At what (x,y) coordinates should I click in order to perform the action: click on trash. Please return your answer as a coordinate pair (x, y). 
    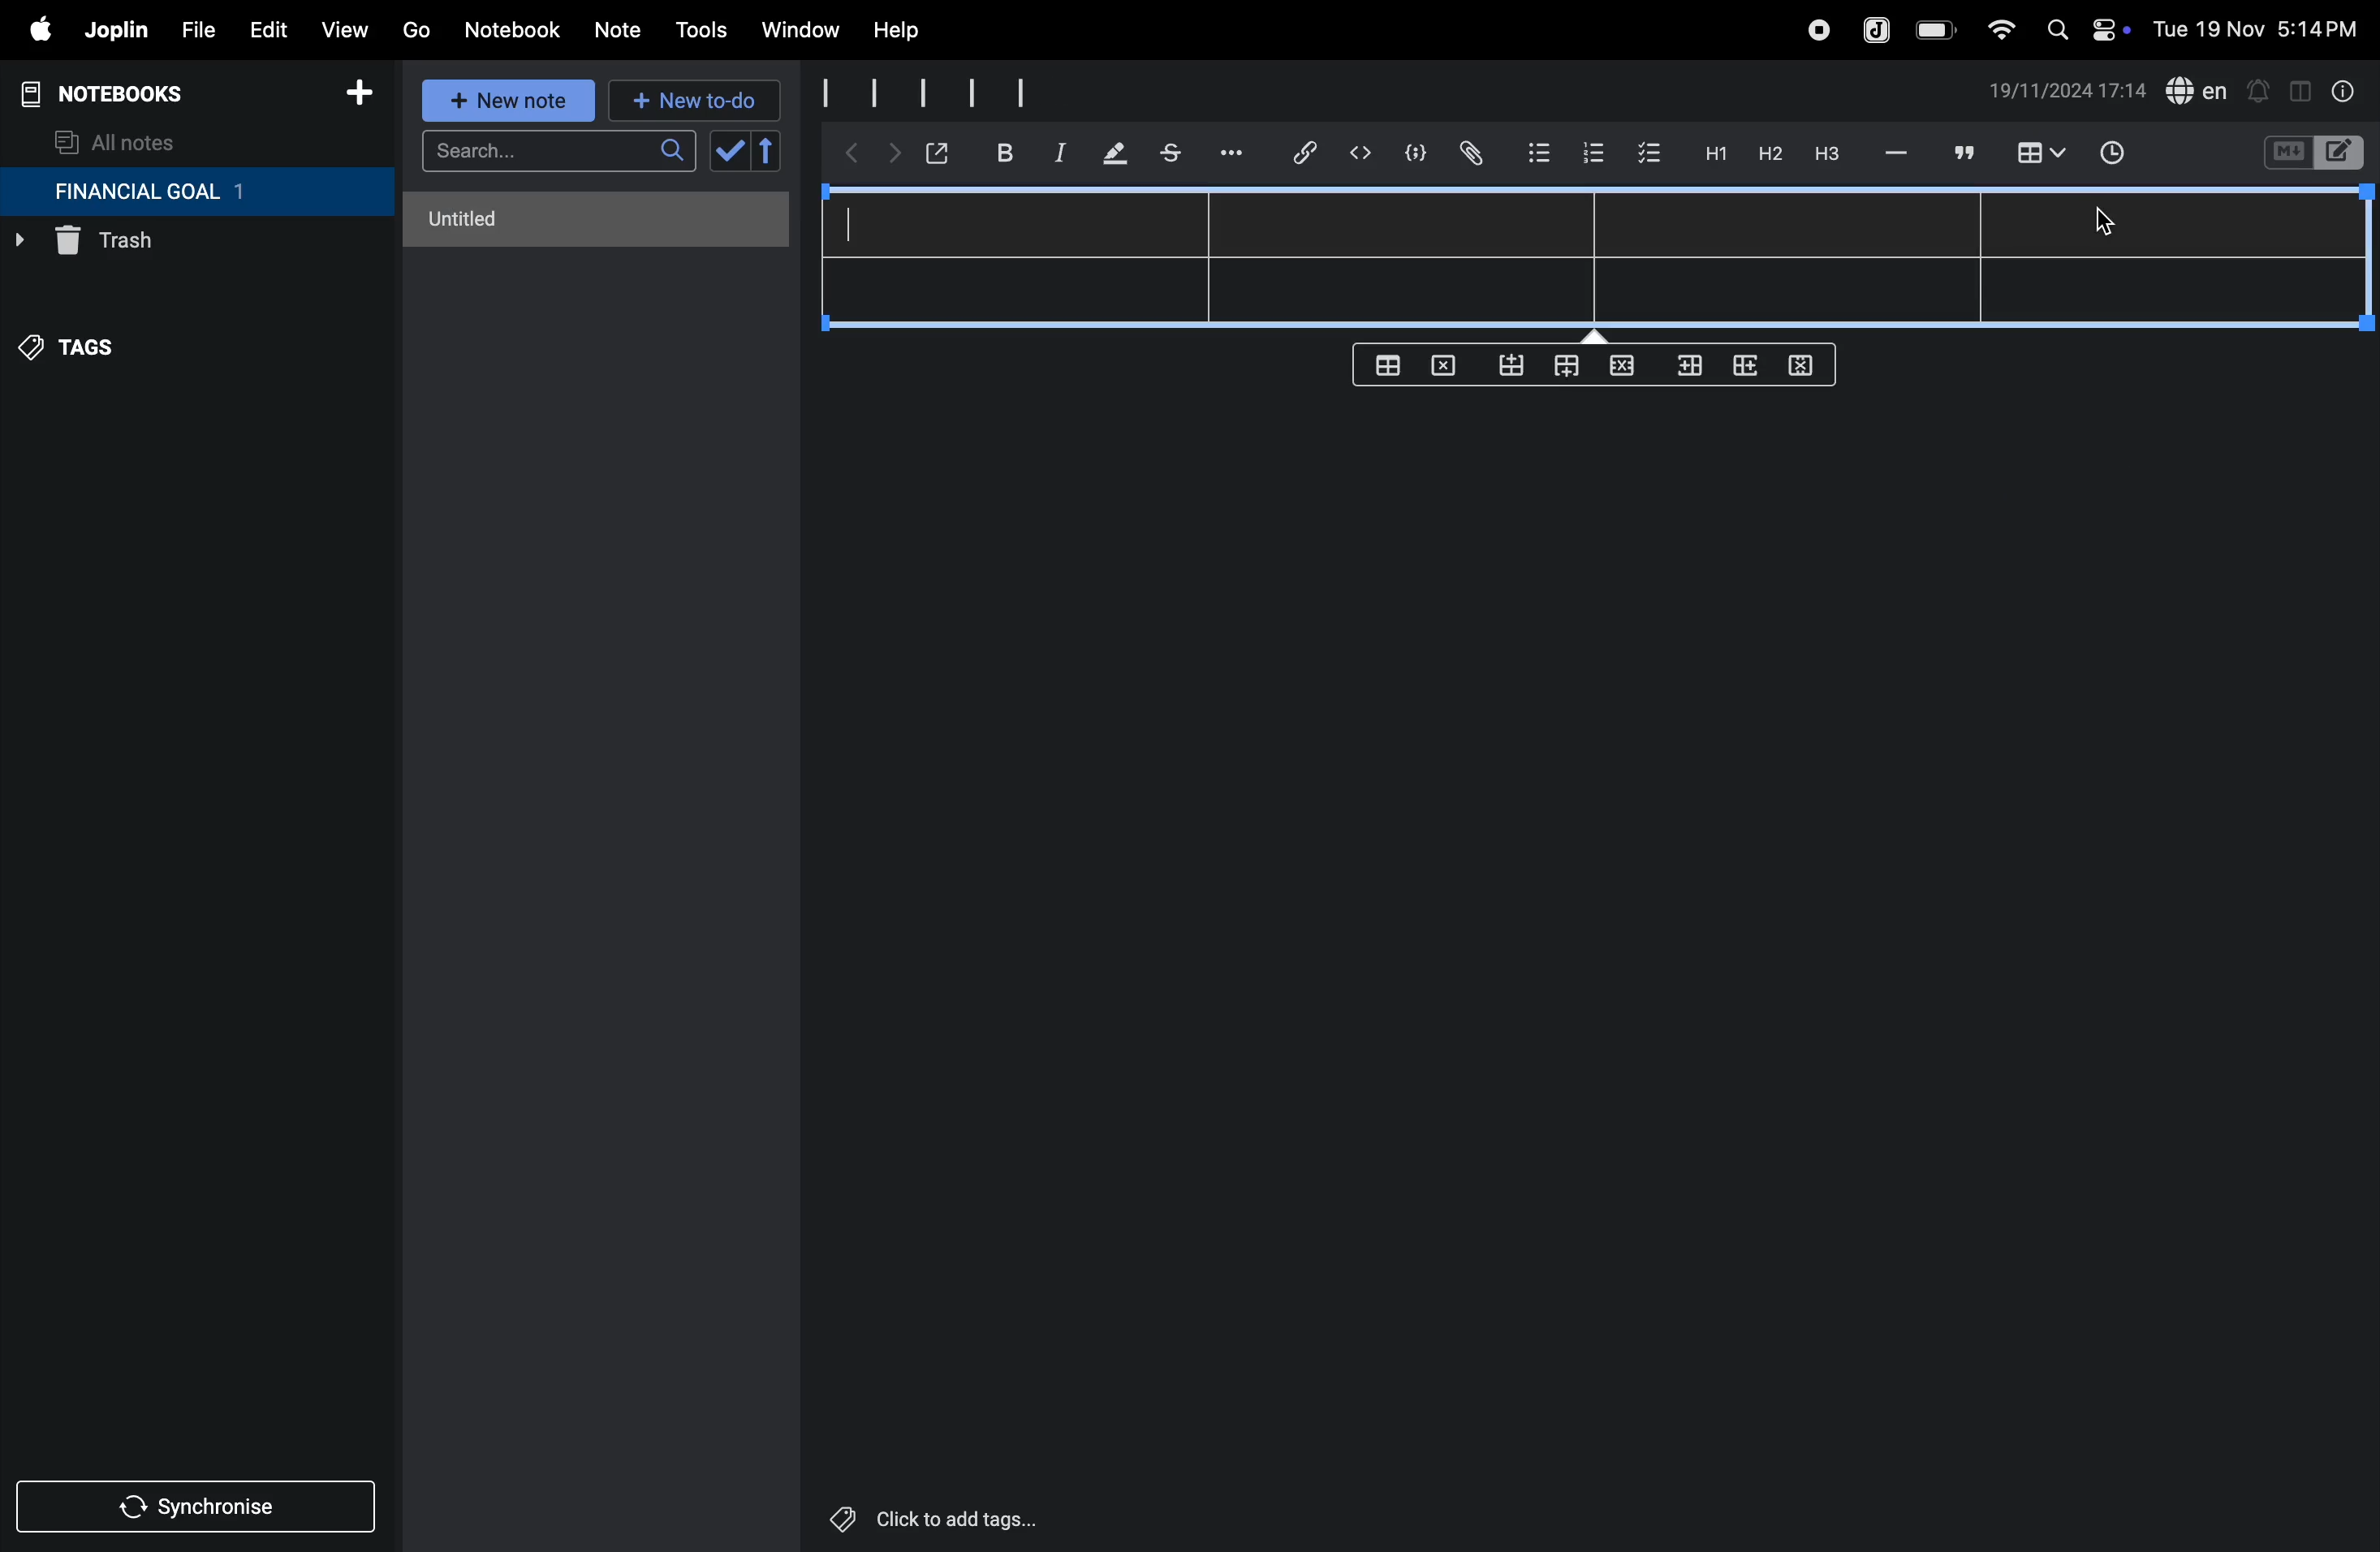
    Looking at the image, I should click on (155, 246).